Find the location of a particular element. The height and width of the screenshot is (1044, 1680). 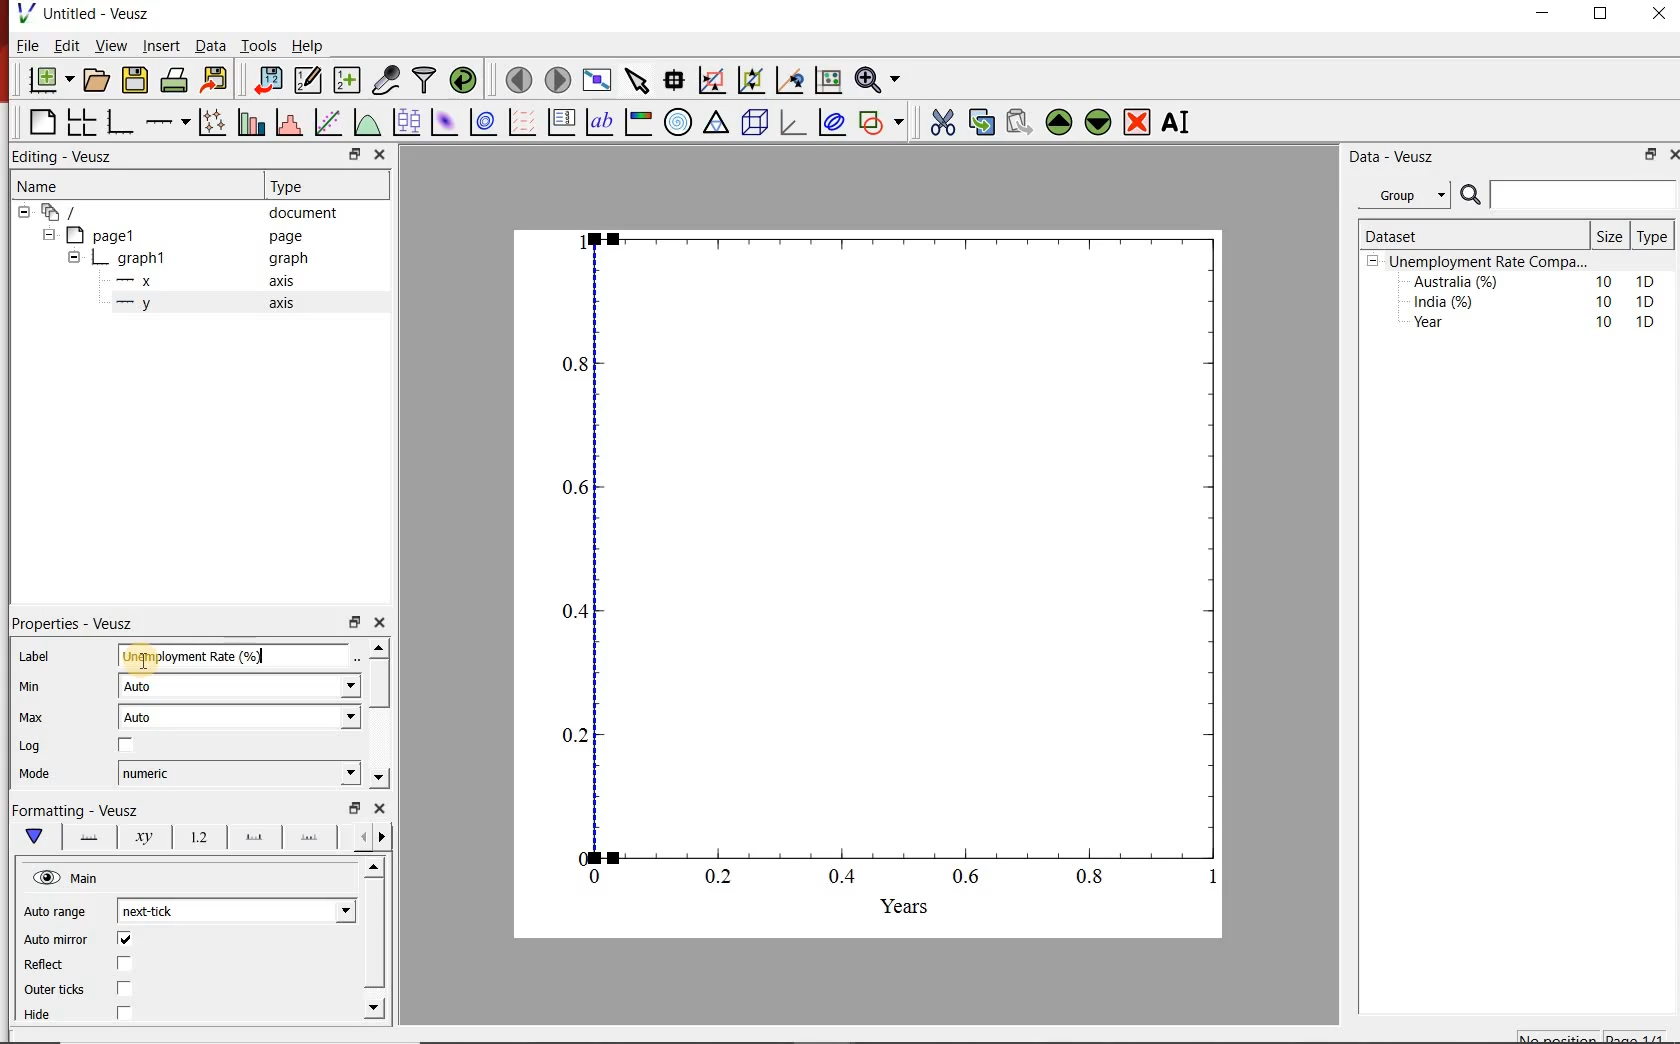

print document is located at coordinates (174, 78).